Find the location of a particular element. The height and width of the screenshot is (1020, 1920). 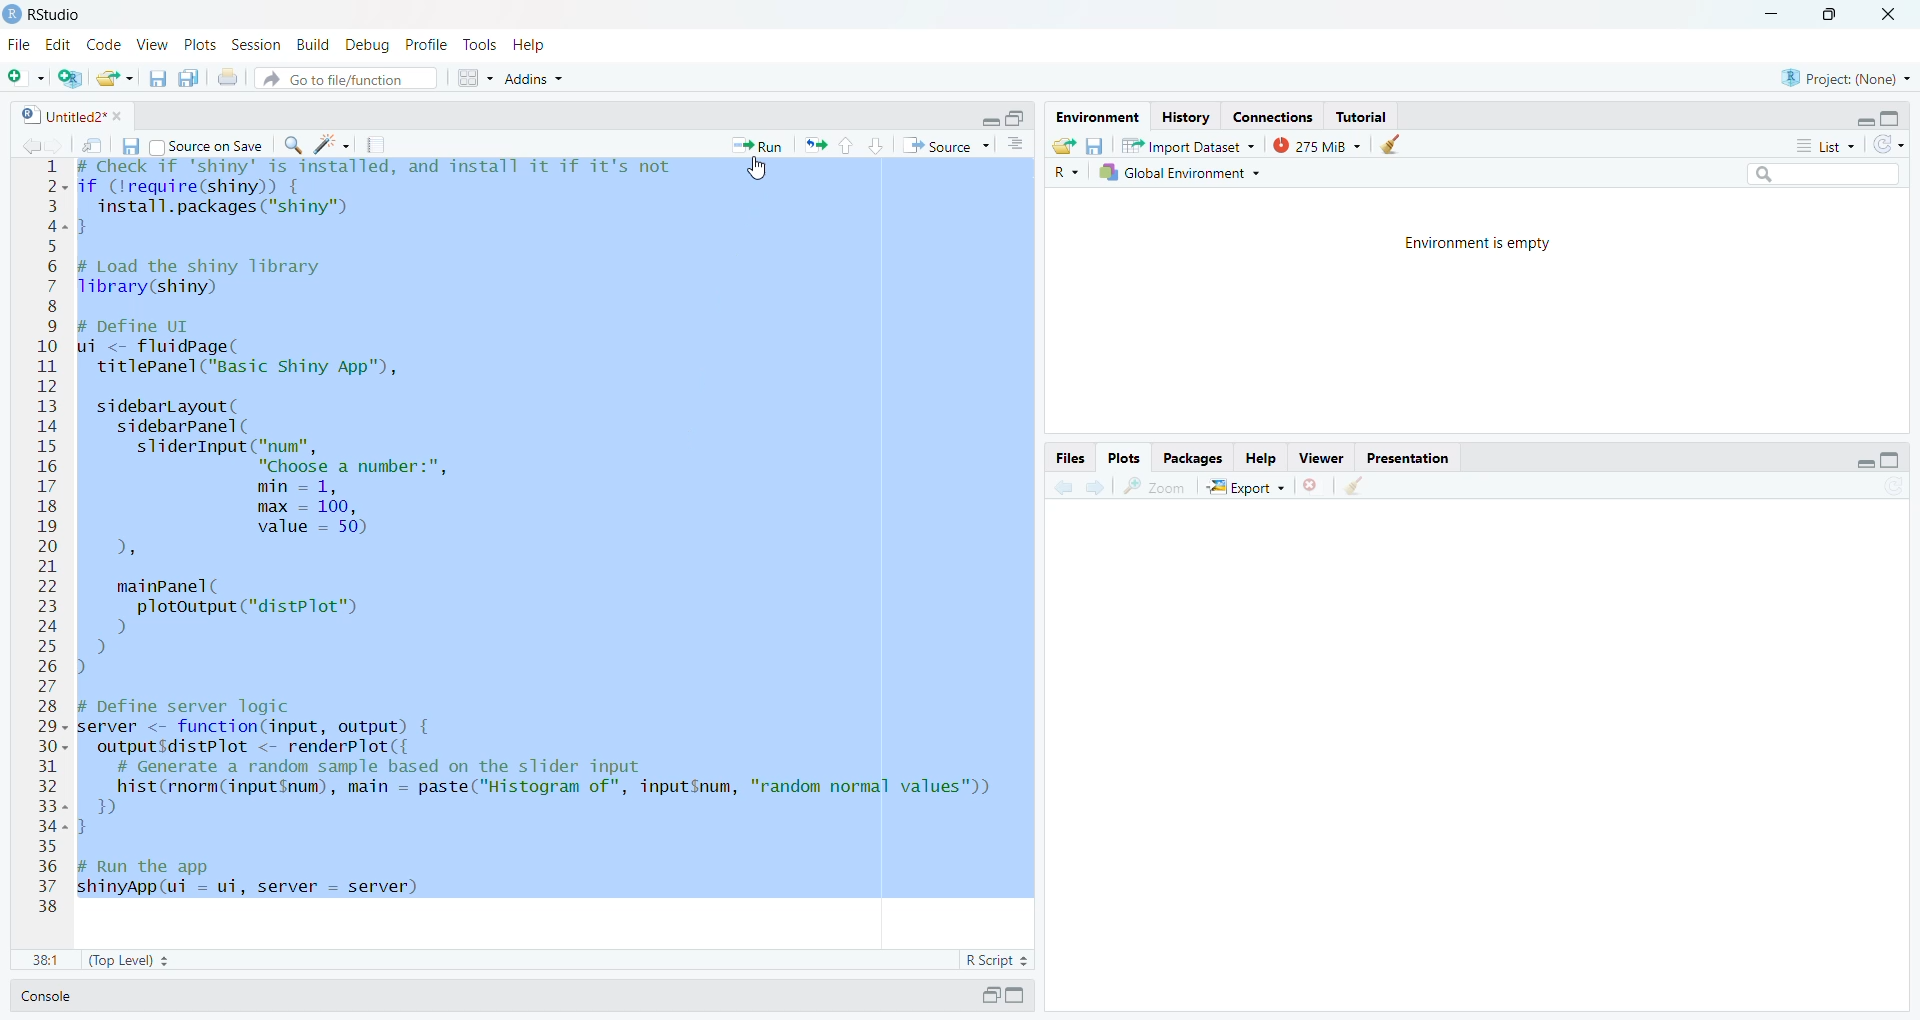

Packages is located at coordinates (1192, 459).